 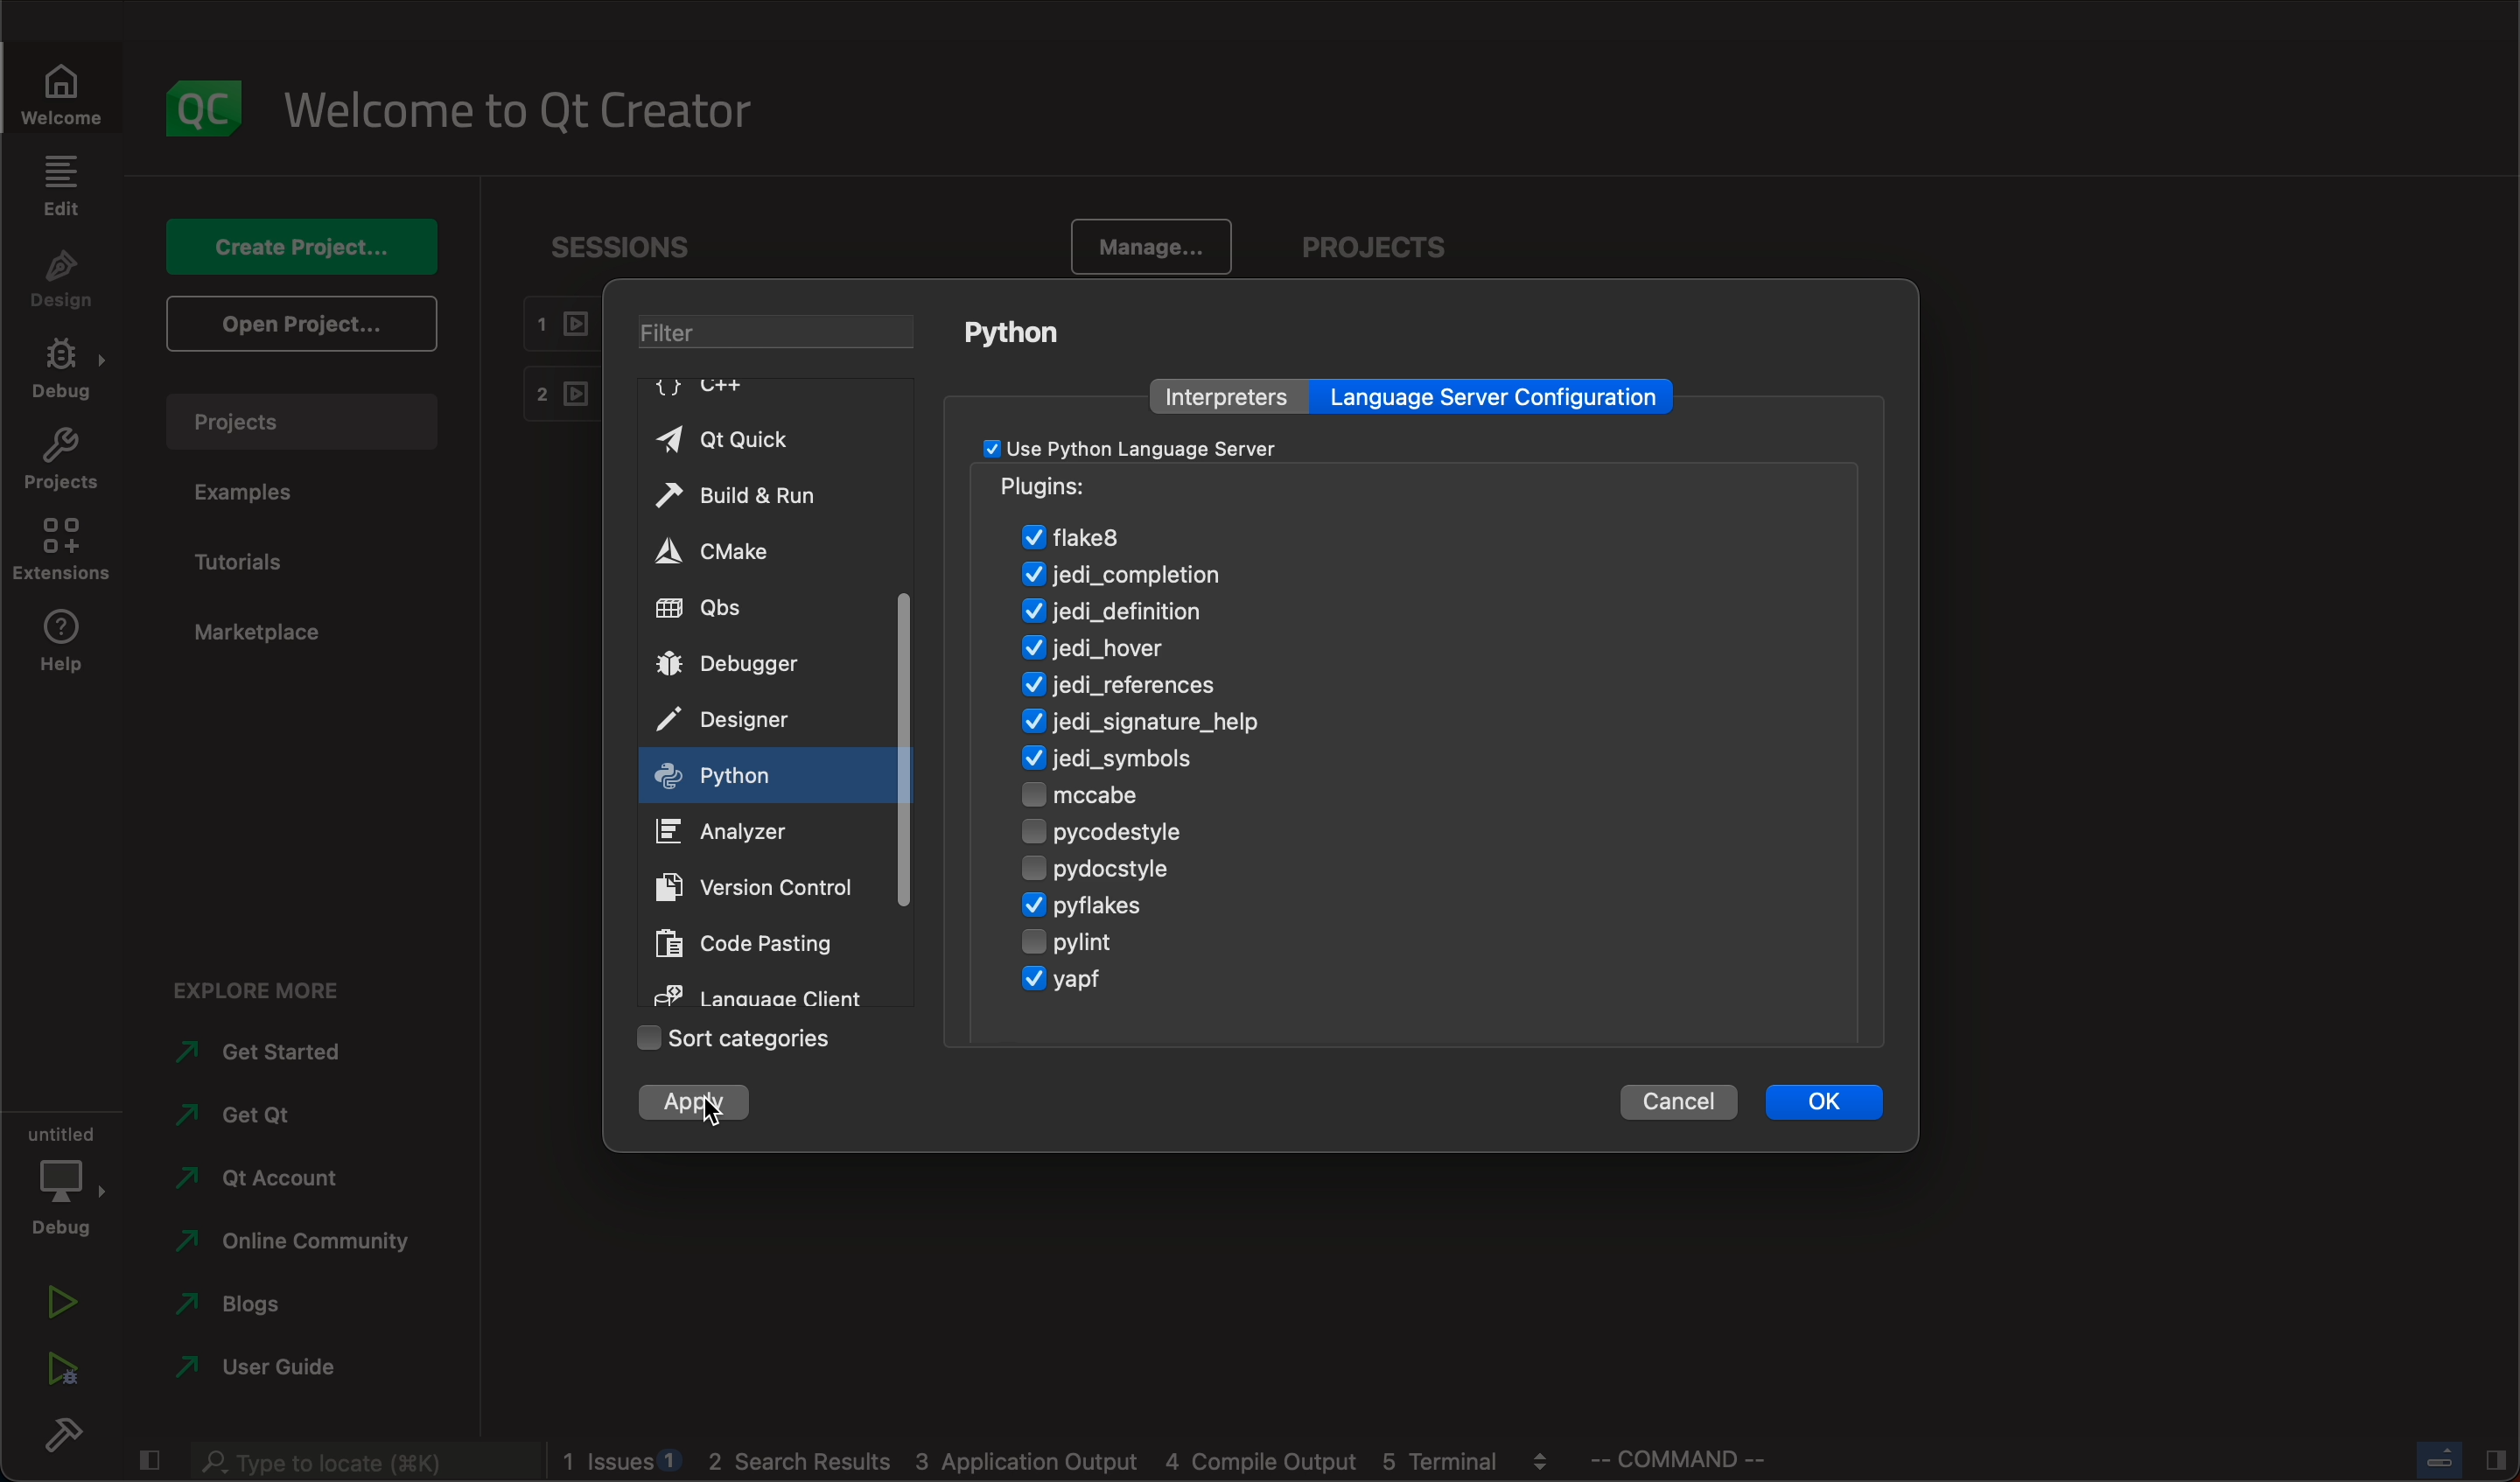 I want to click on cancel, so click(x=1673, y=1099).